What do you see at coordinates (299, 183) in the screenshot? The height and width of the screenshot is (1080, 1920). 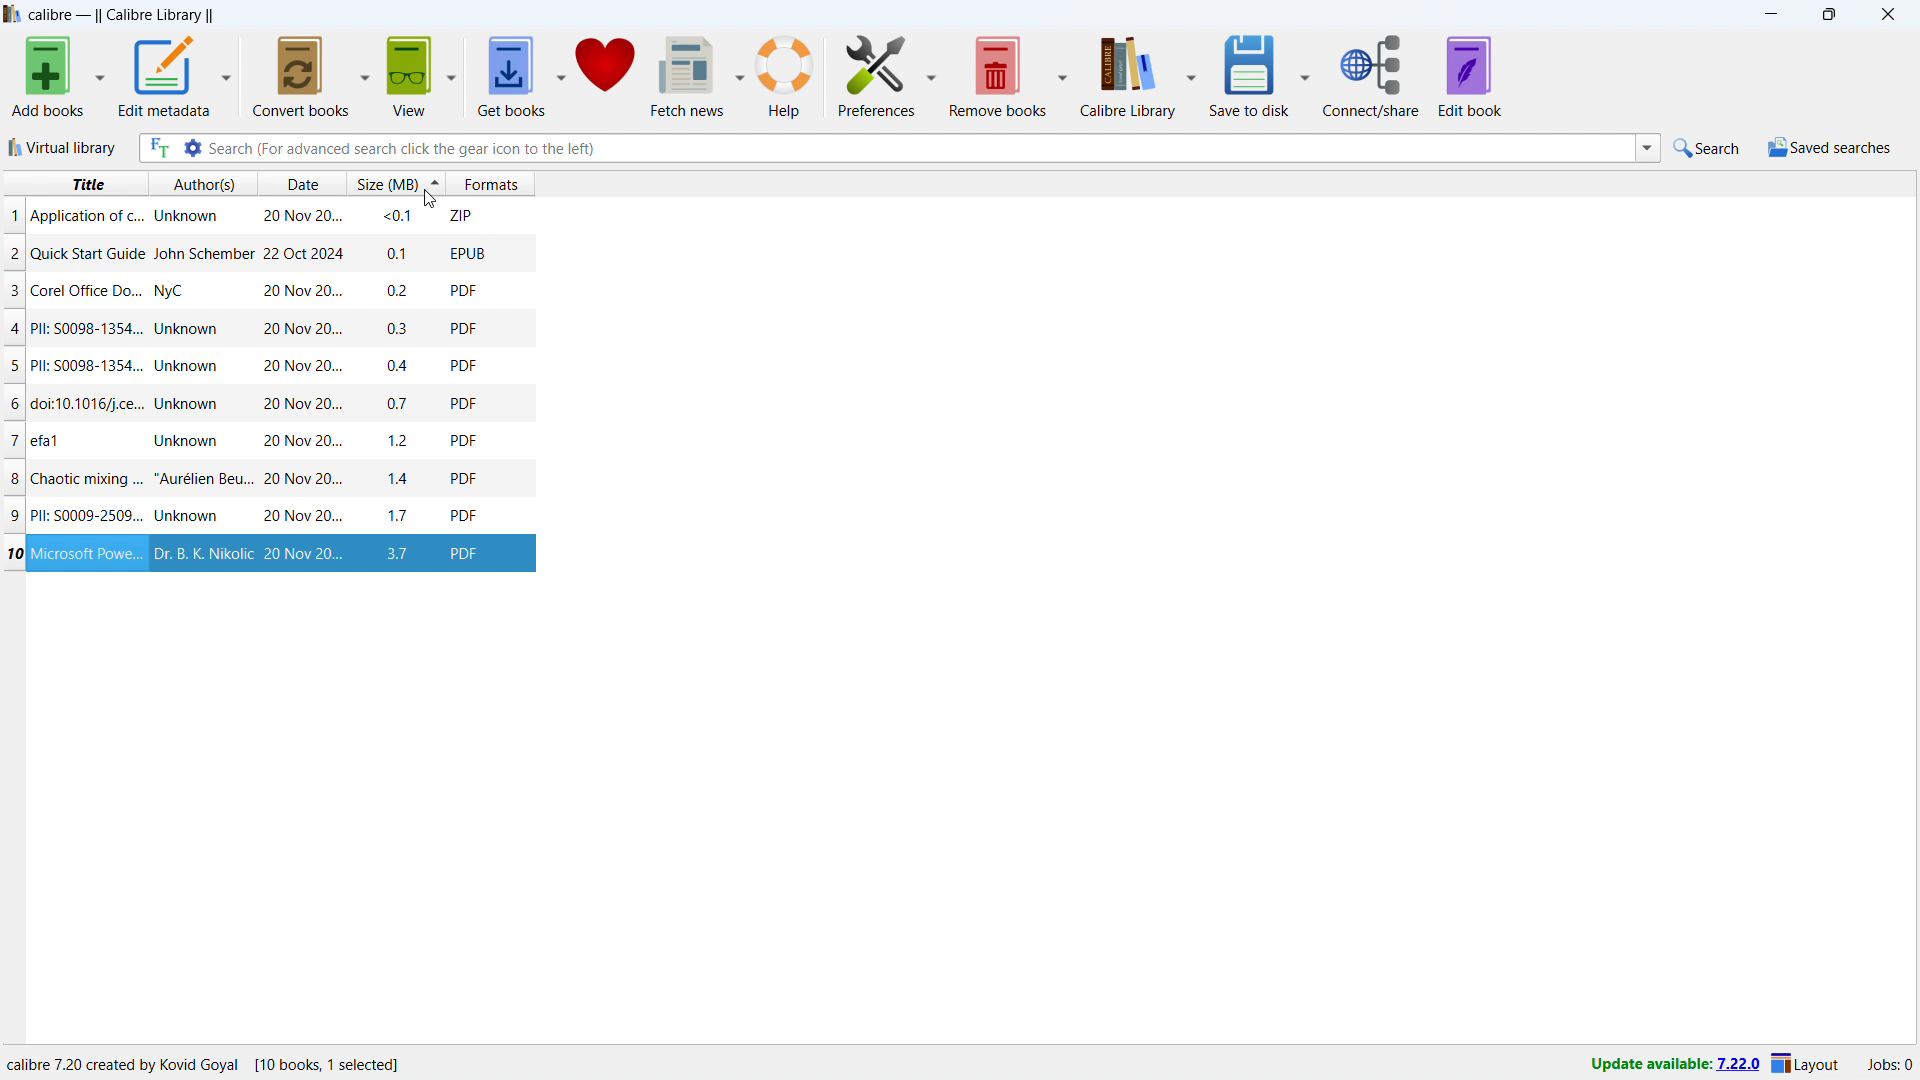 I see `date` at bounding box center [299, 183].